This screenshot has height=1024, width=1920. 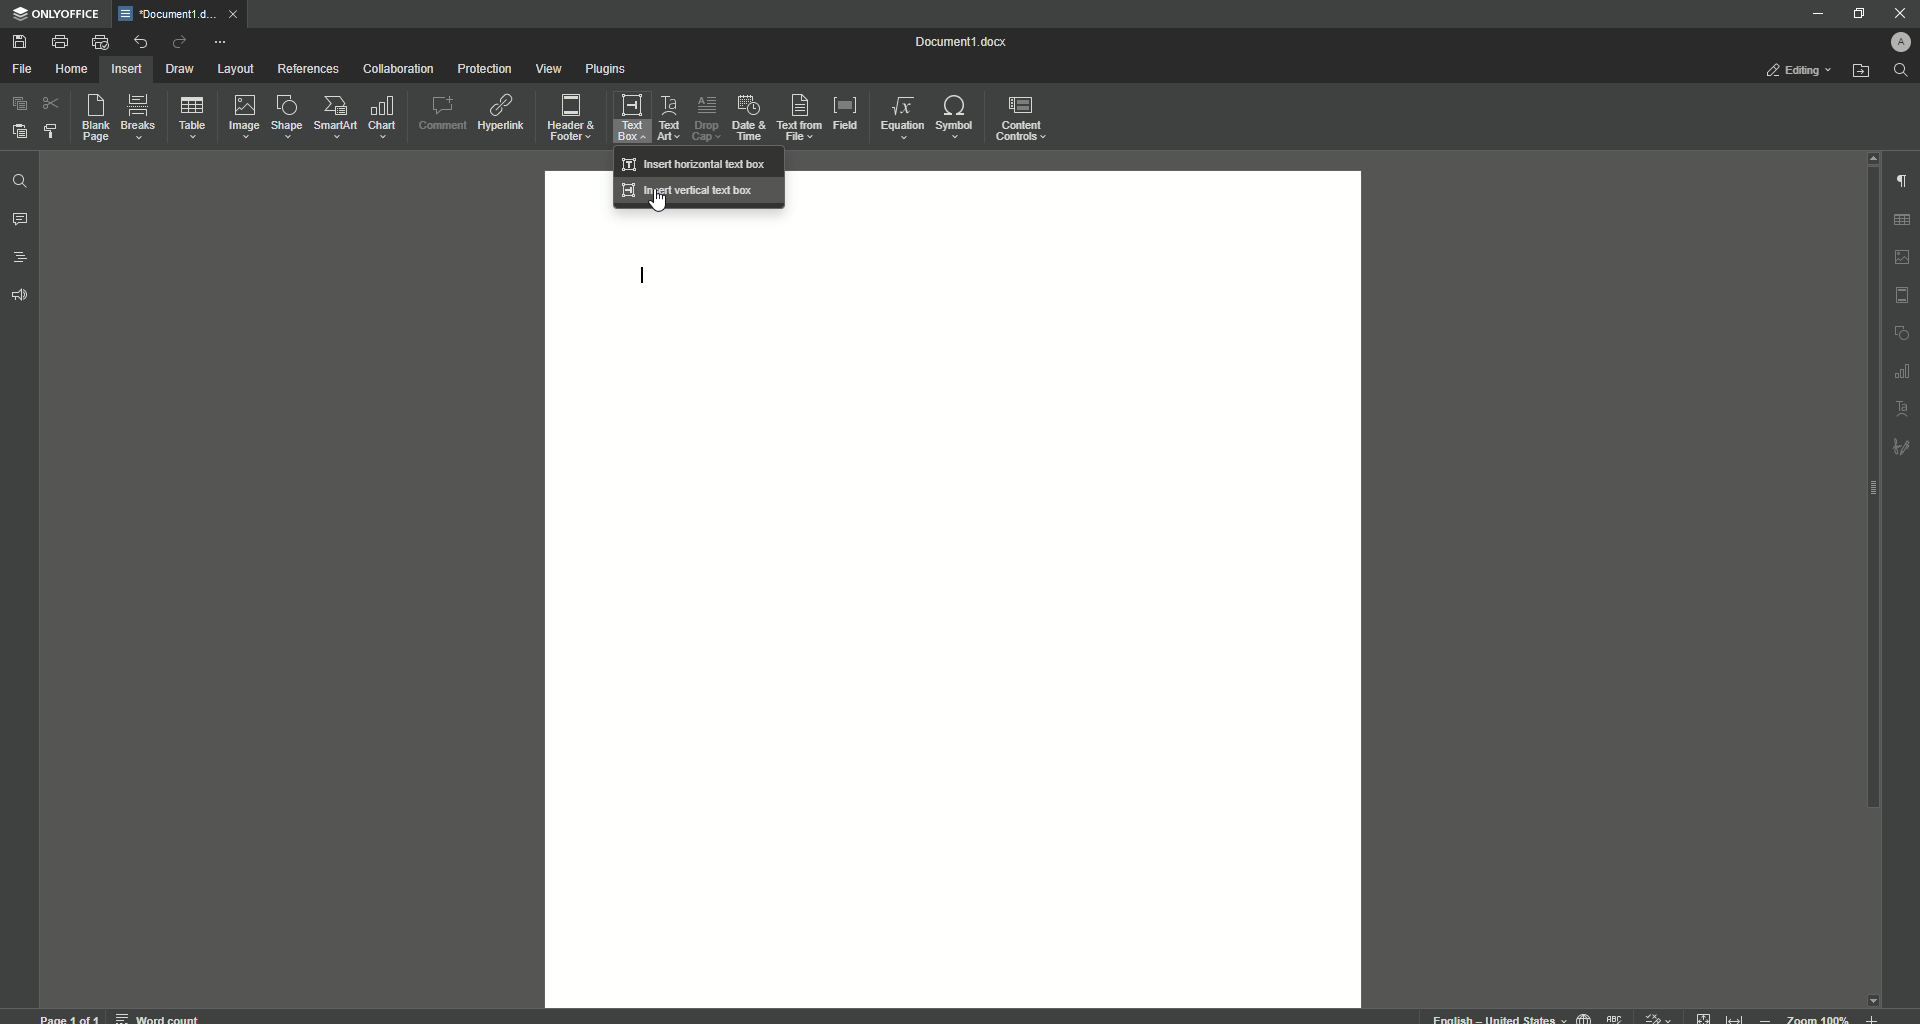 What do you see at coordinates (503, 113) in the screenshot?
I see `Hyperlink` at bounding box center [503, 113].